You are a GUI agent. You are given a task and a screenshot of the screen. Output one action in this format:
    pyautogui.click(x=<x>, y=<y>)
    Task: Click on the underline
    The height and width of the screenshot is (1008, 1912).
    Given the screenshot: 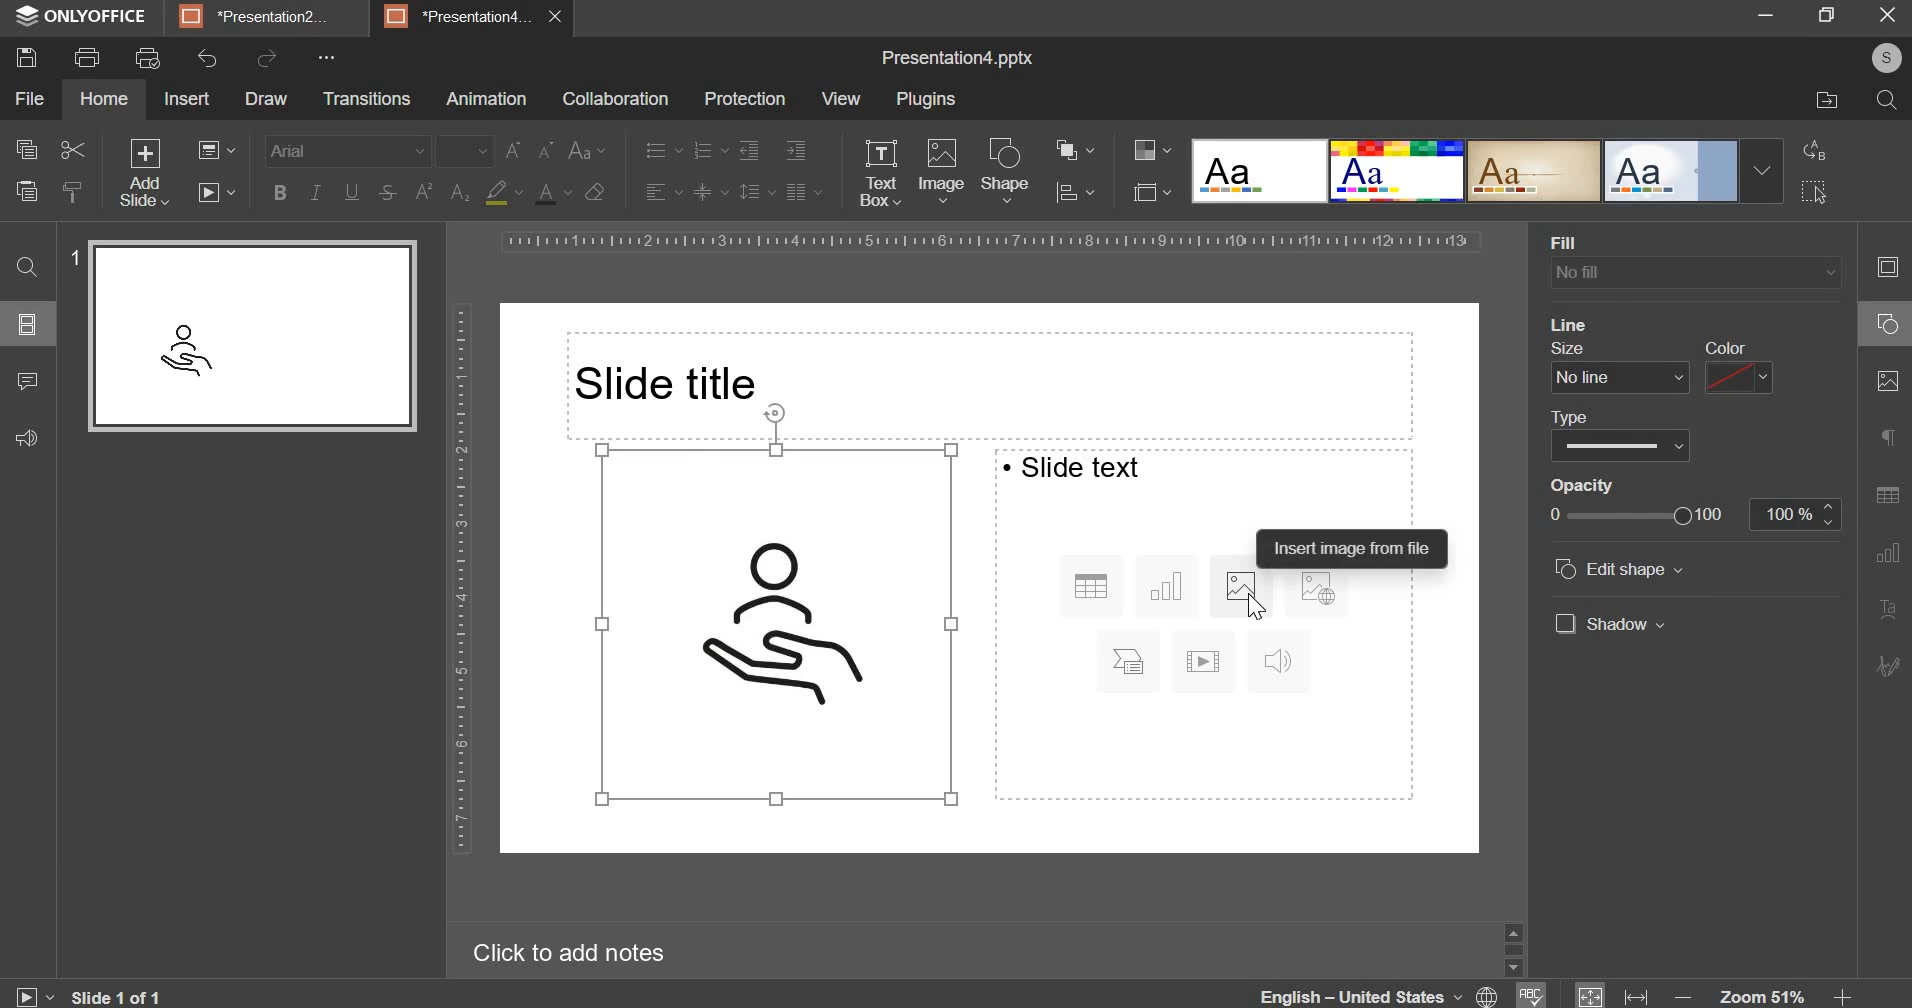 What is the action you would take?
    pyautogui.click(x=351, y=191)
    